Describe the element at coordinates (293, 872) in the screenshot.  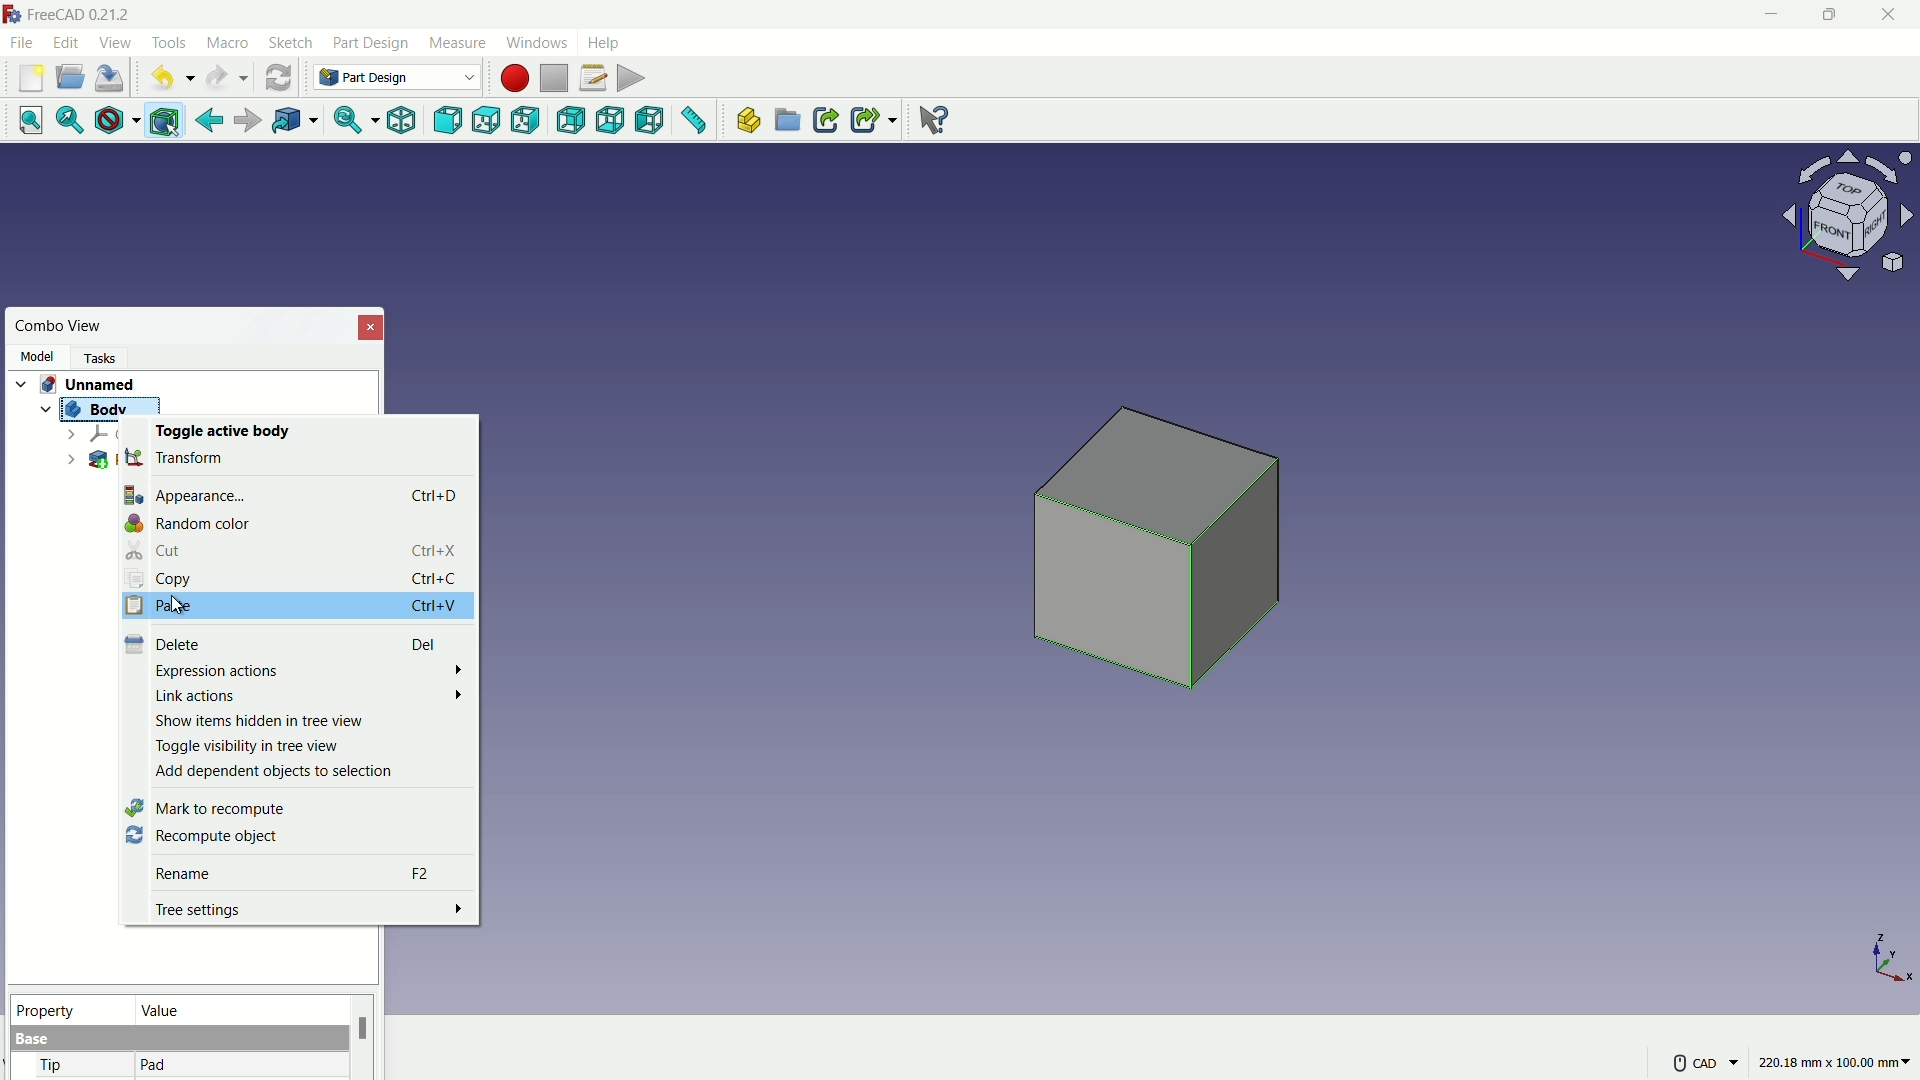
I see `Rename  F2` at that location.